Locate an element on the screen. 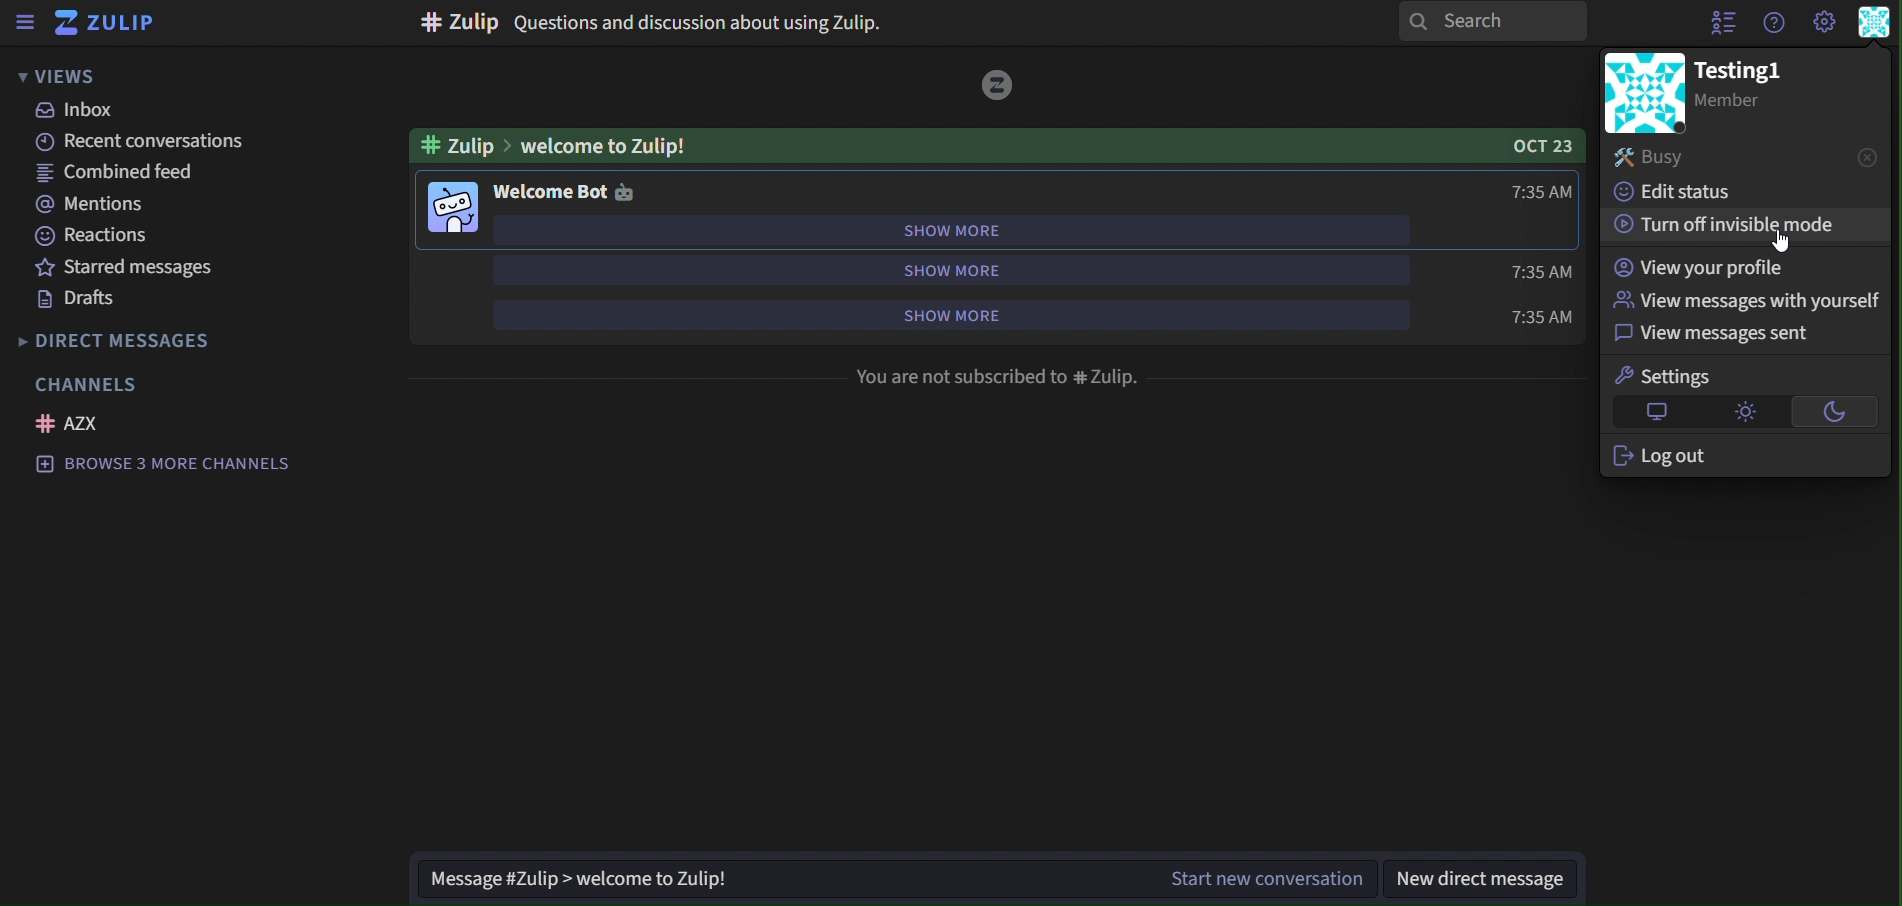  direct messages is located at coordinates (115, 342).